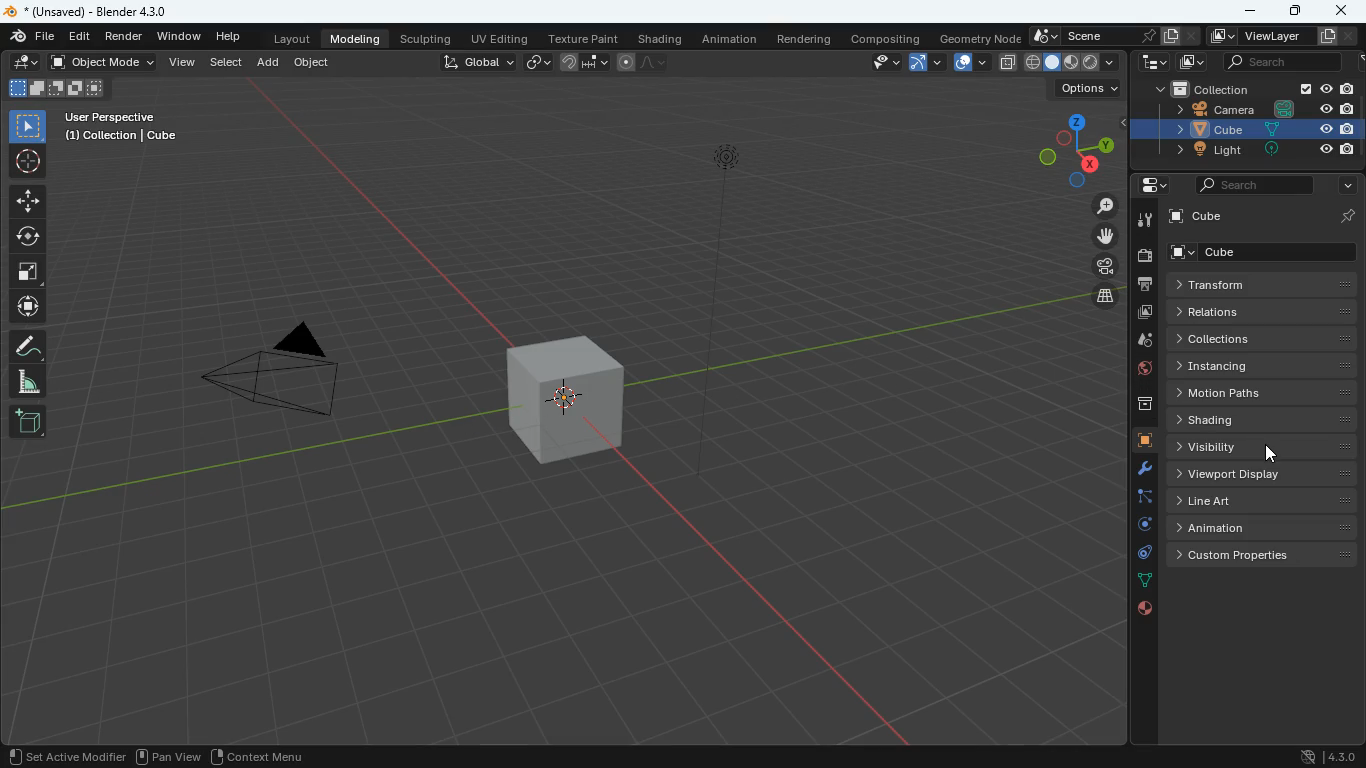  What do you see at coordinates (28, 201) in the screenshot?
I see `aim` at bounding box center [28, 201].